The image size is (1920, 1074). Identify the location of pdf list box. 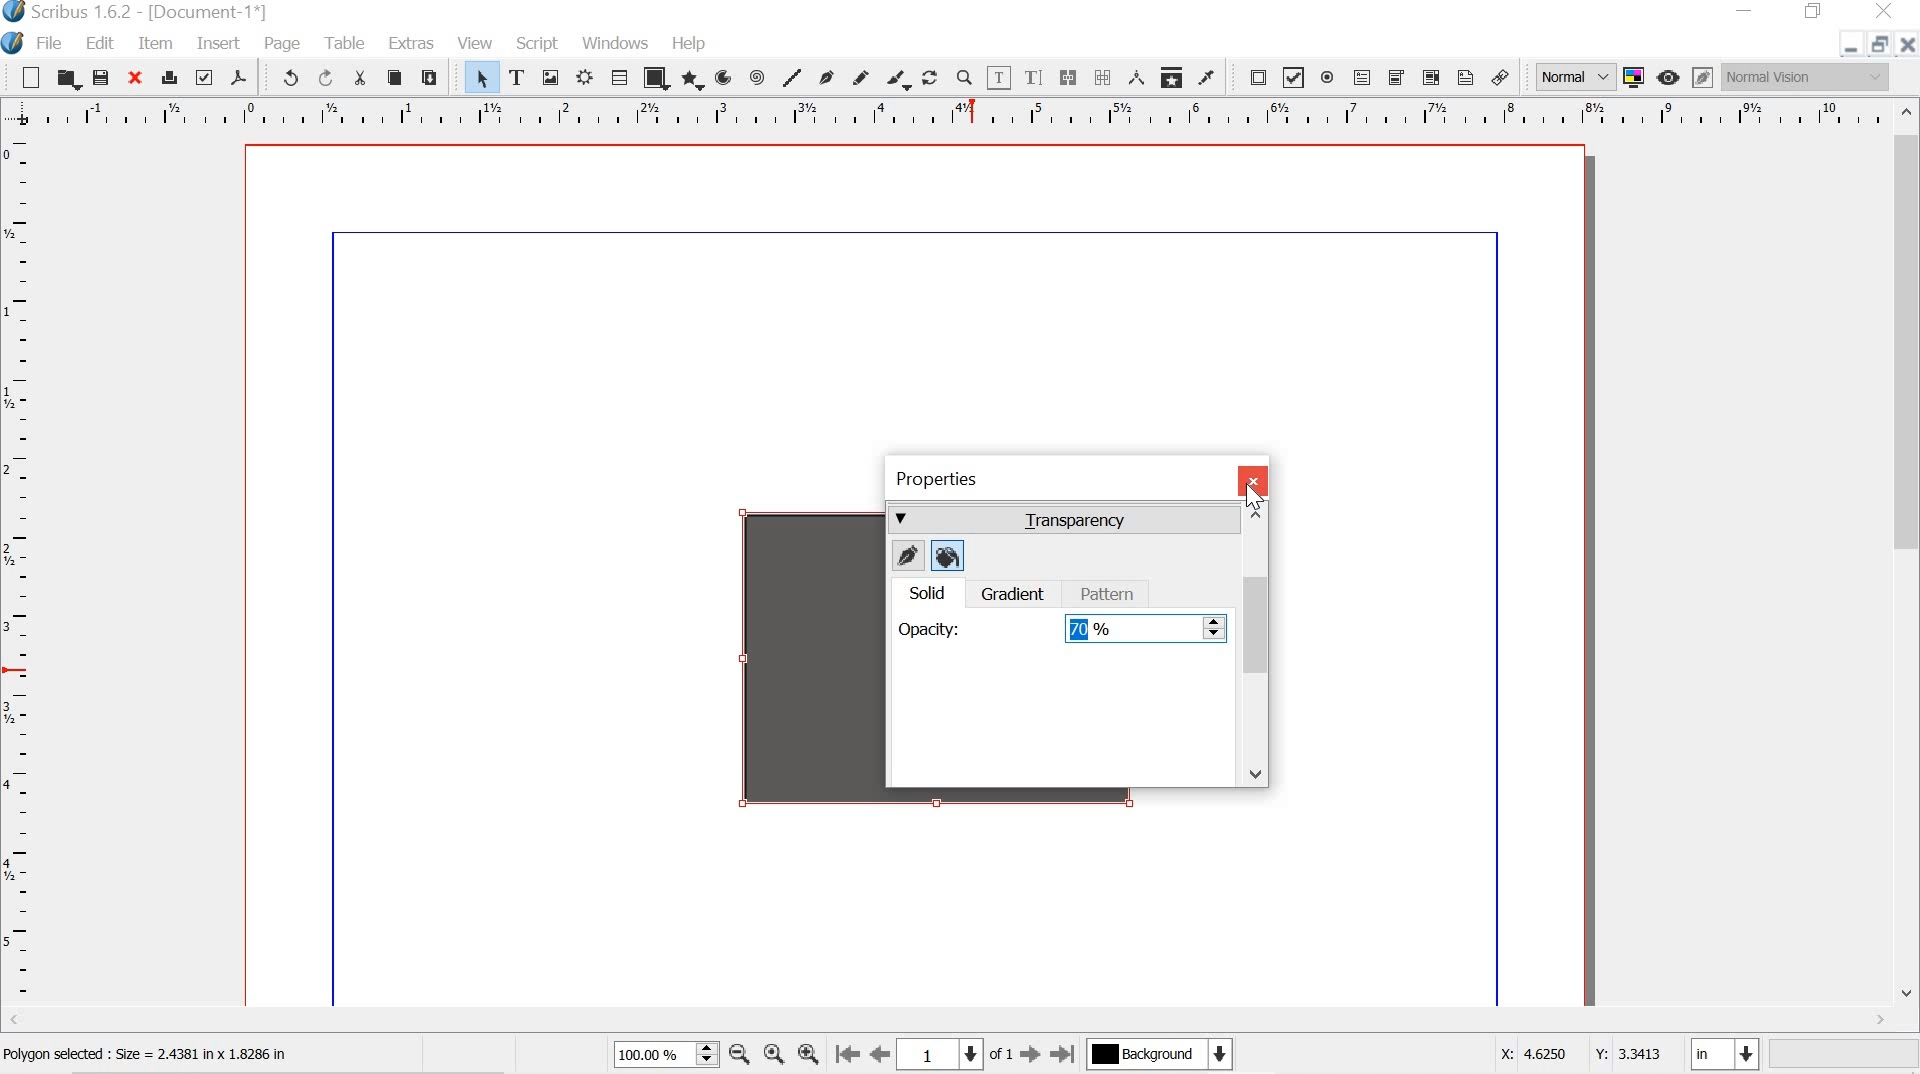
(1430, 77).